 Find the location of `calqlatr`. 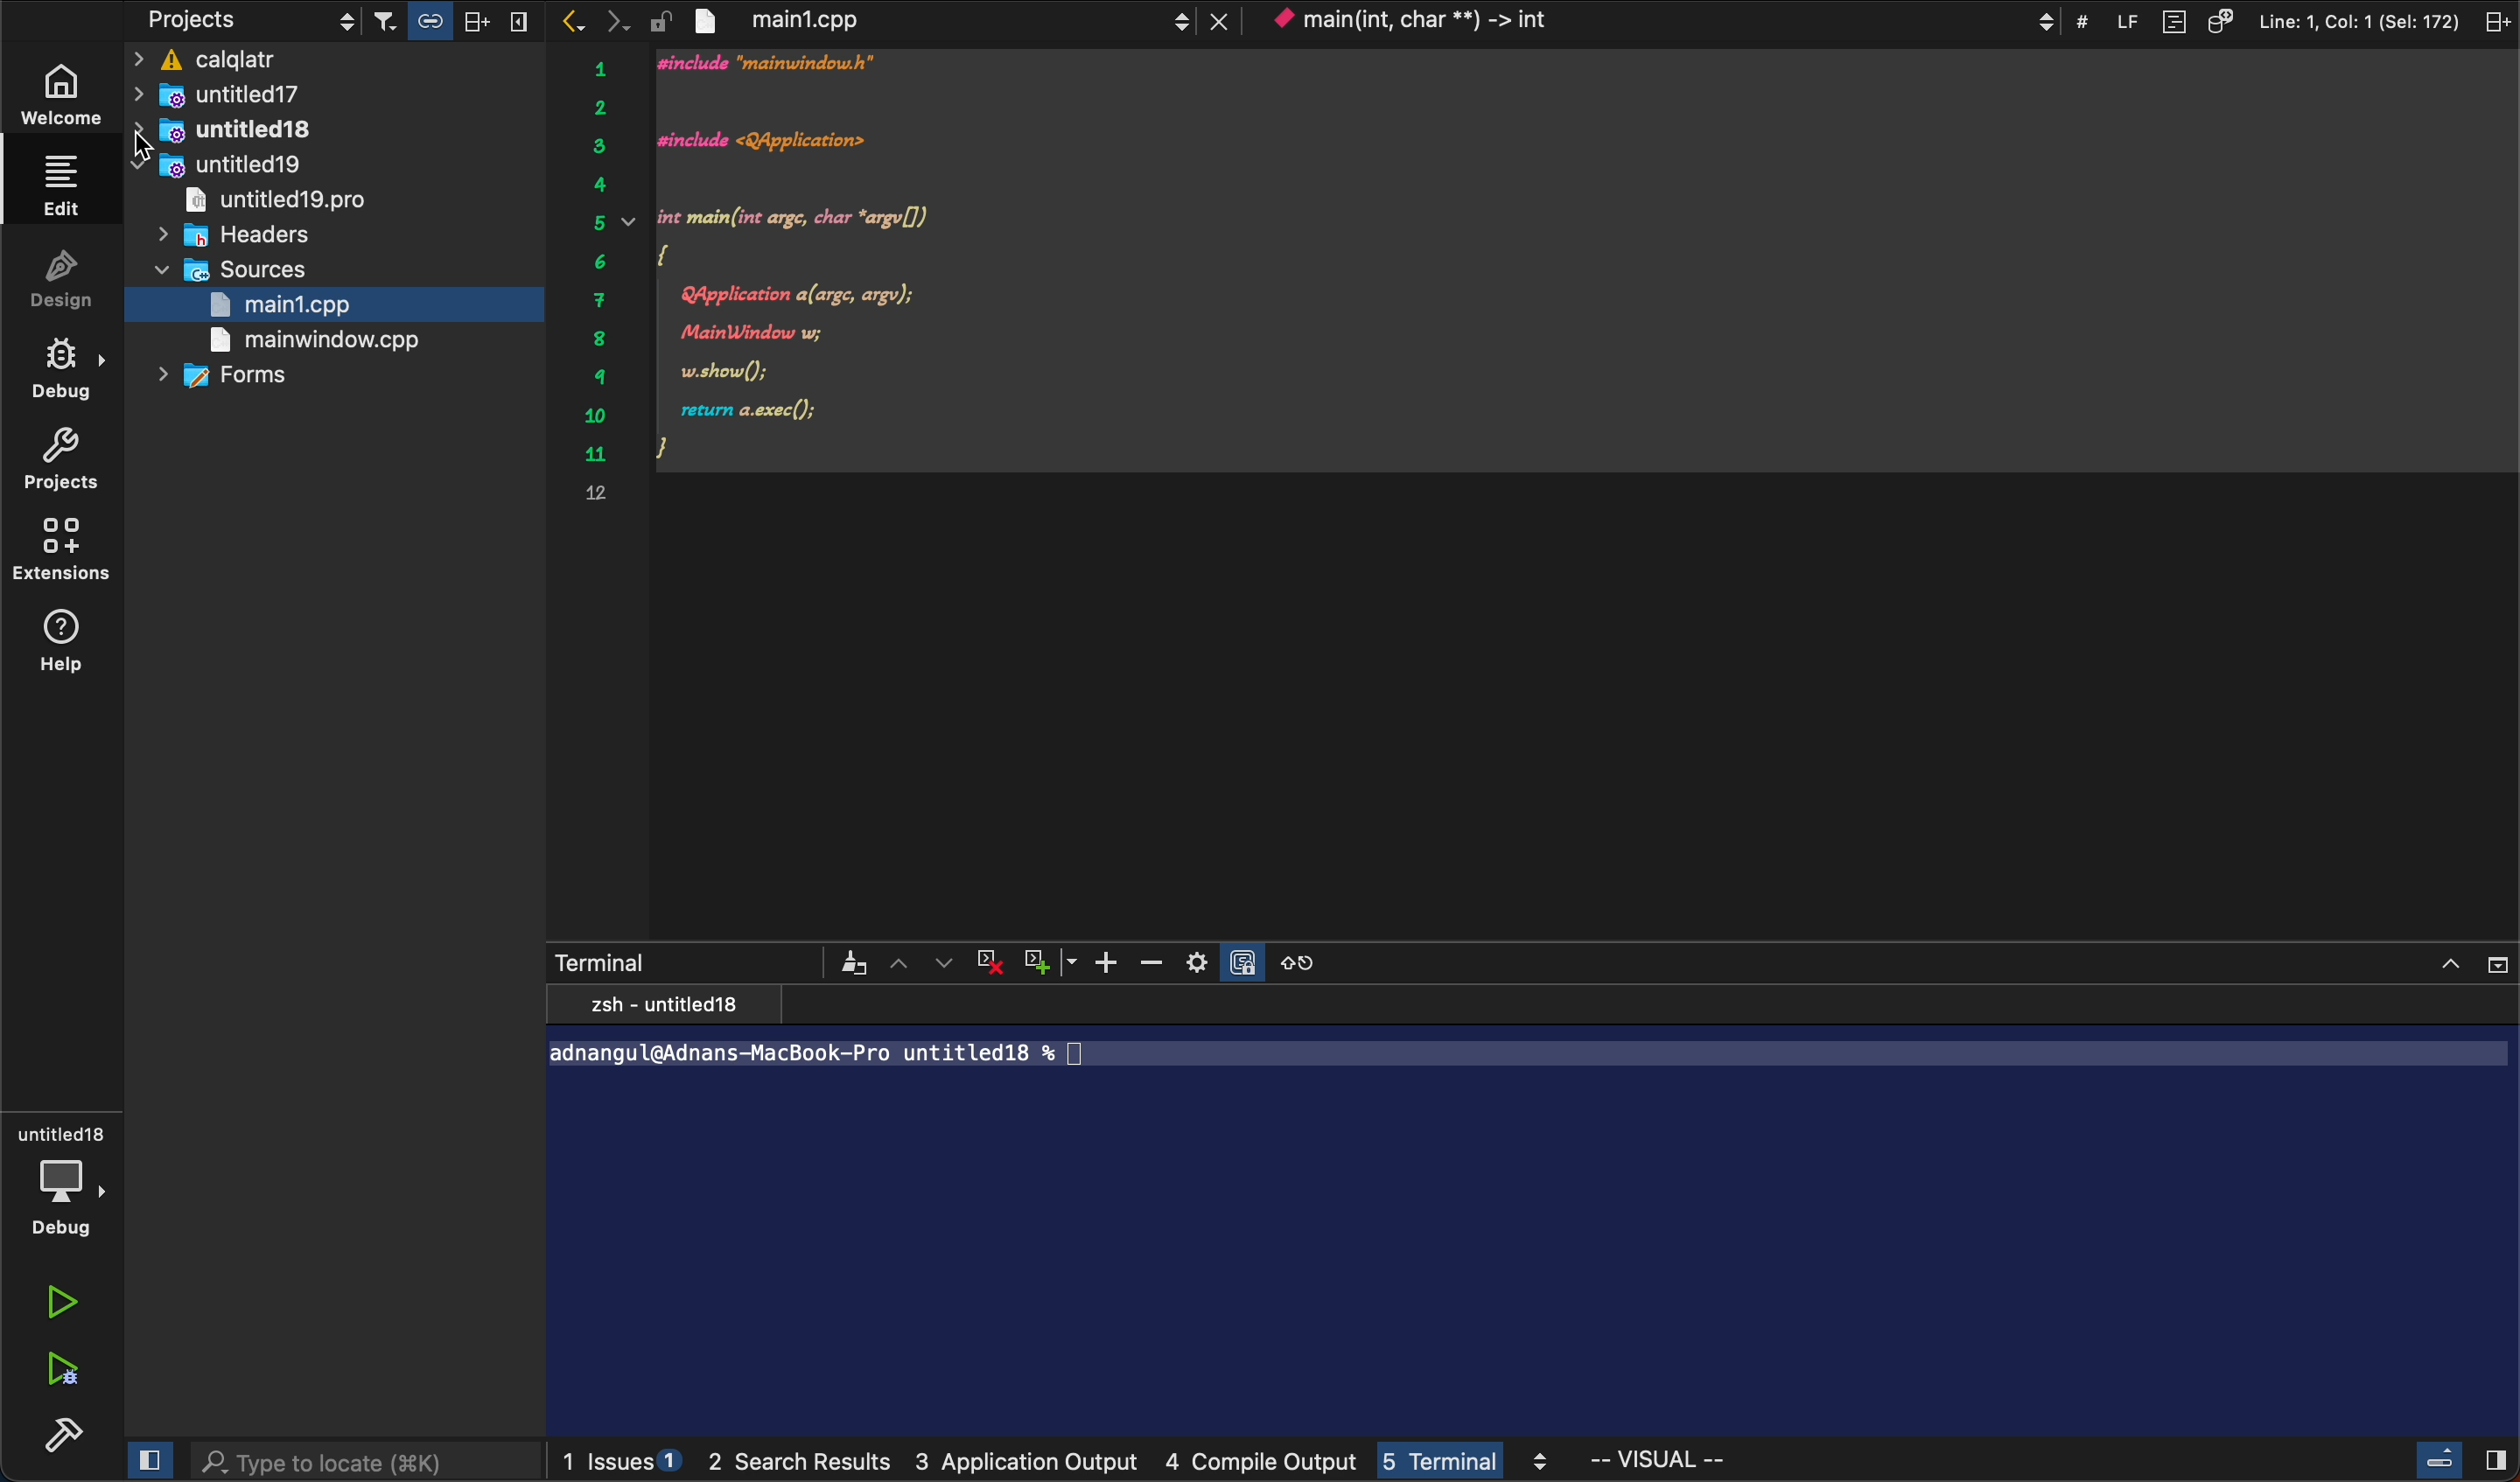

calqlatr is located at coordinates (334, 62).